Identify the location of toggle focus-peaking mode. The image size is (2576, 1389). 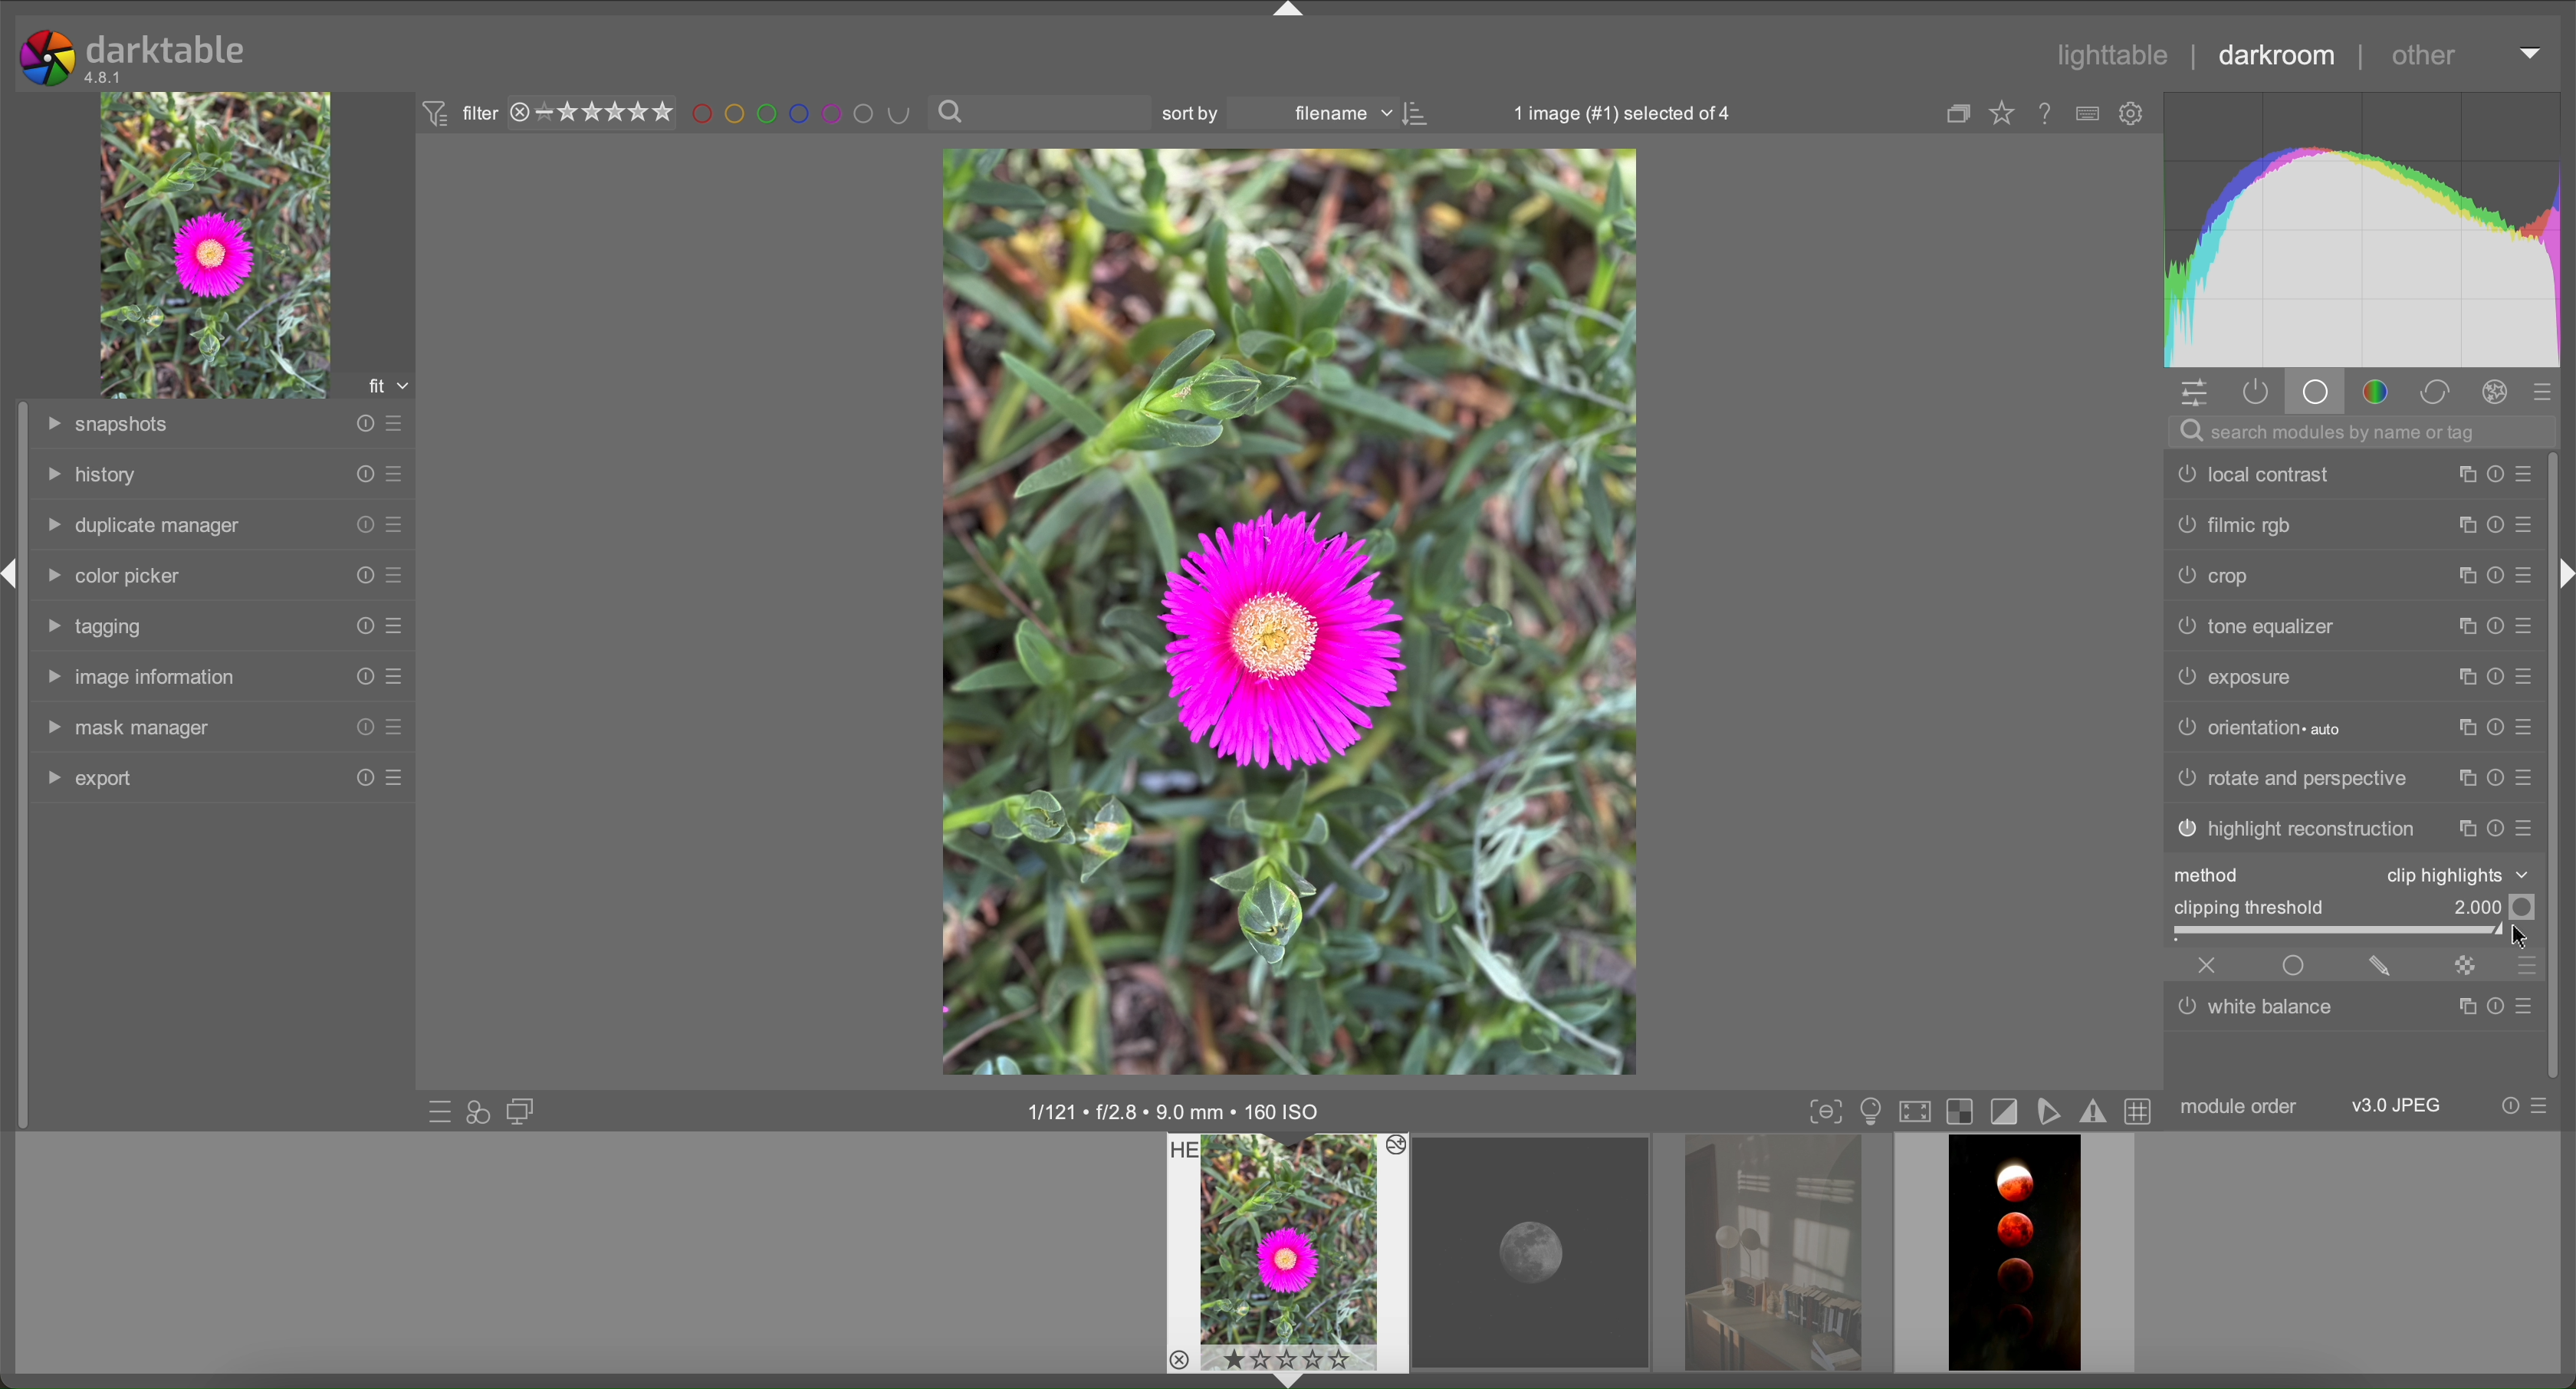
(1826, 1111).